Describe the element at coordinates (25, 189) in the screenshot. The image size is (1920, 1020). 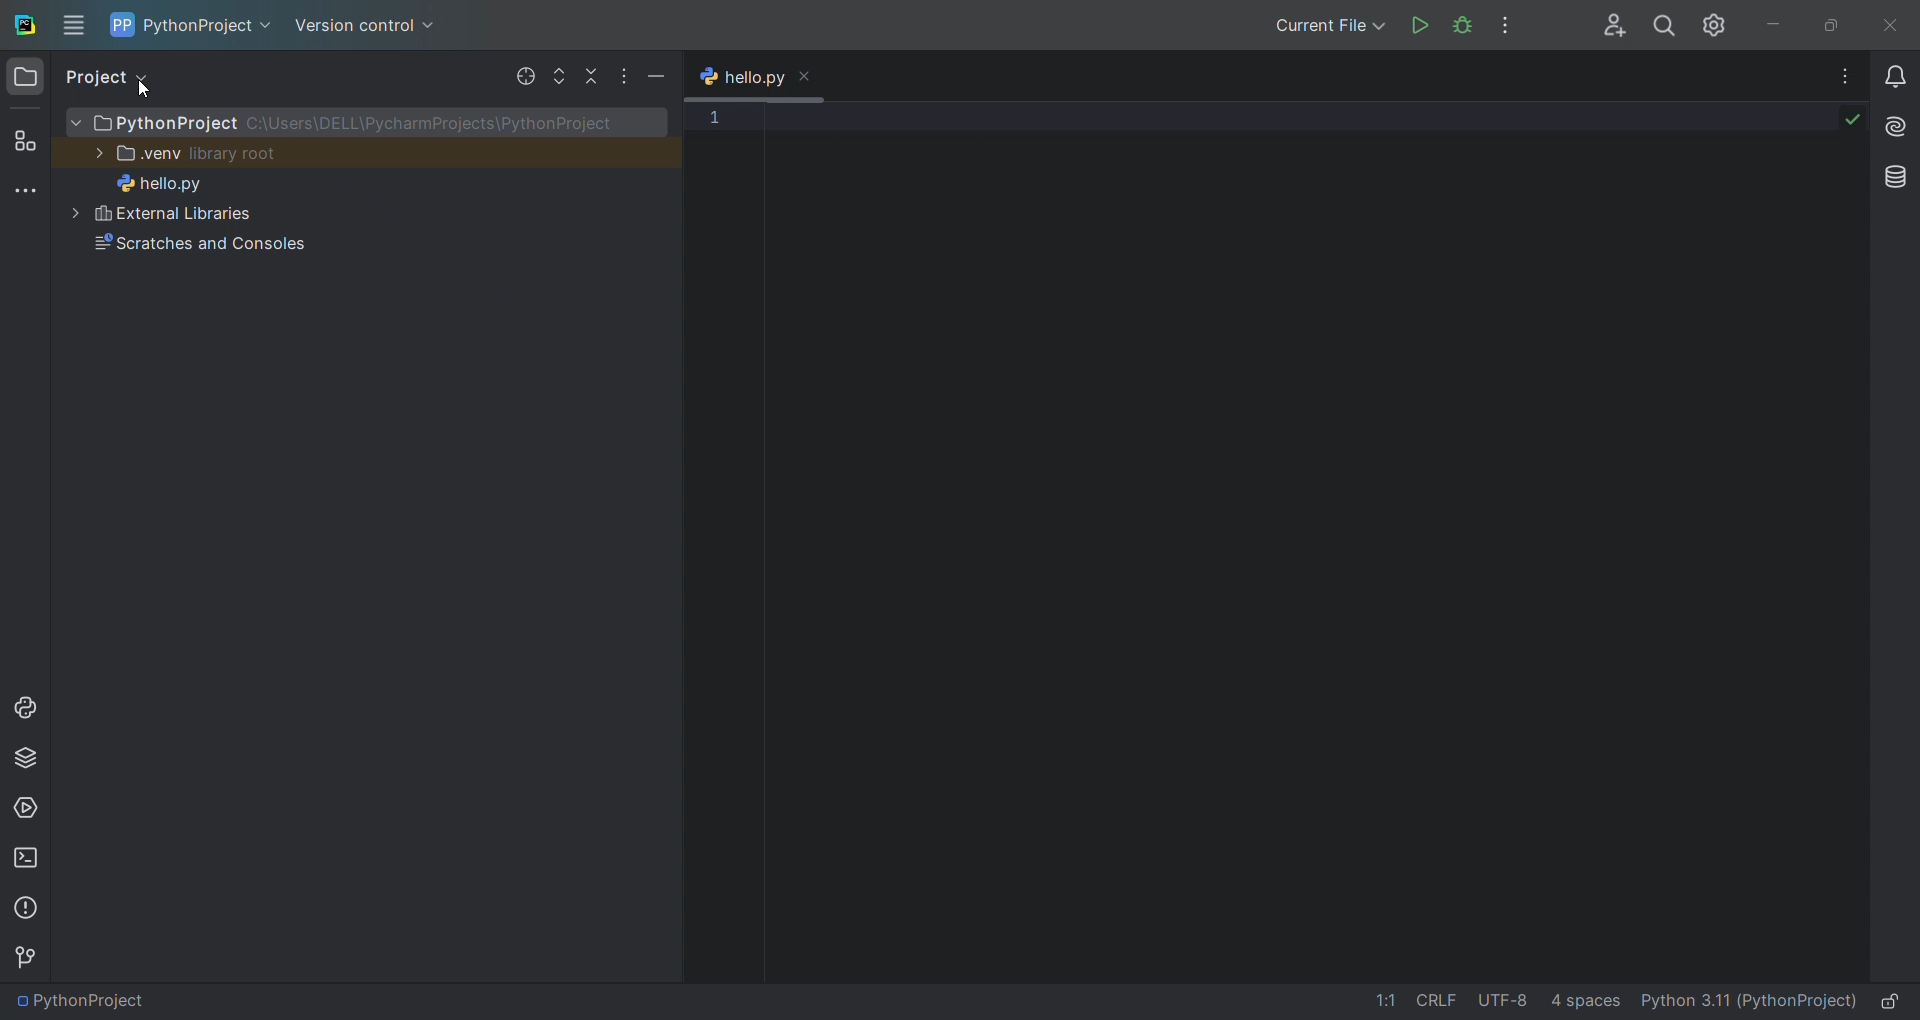
I see `more tool window` at that location.